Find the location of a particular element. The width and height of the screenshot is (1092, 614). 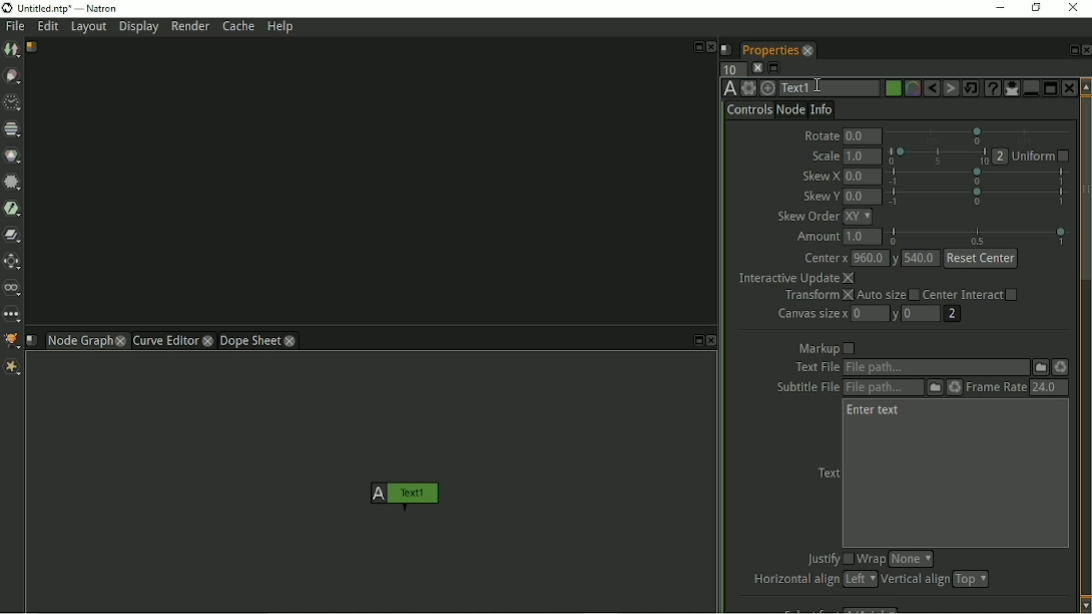

Canvas size is located at coordinates (811, 314).